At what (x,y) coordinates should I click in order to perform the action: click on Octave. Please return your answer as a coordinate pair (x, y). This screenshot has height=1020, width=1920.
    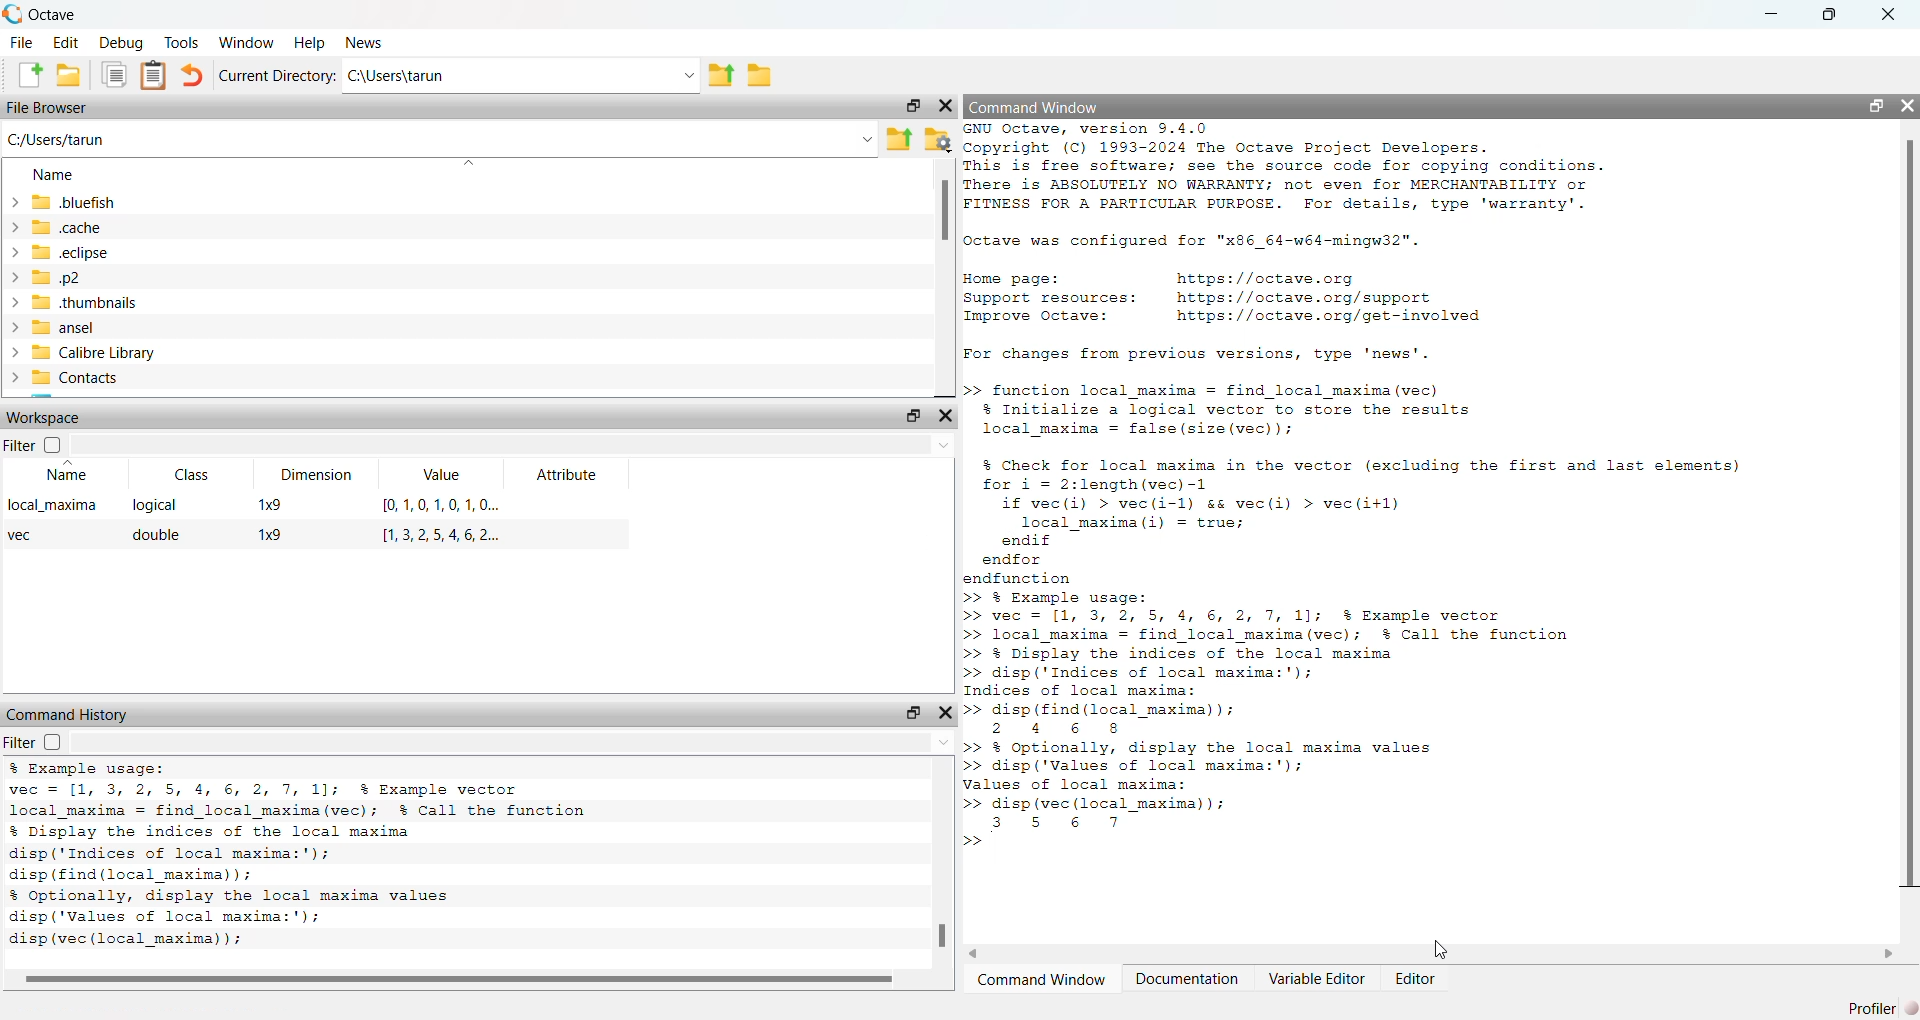
    Looking at the image, I should click on (53, 15).